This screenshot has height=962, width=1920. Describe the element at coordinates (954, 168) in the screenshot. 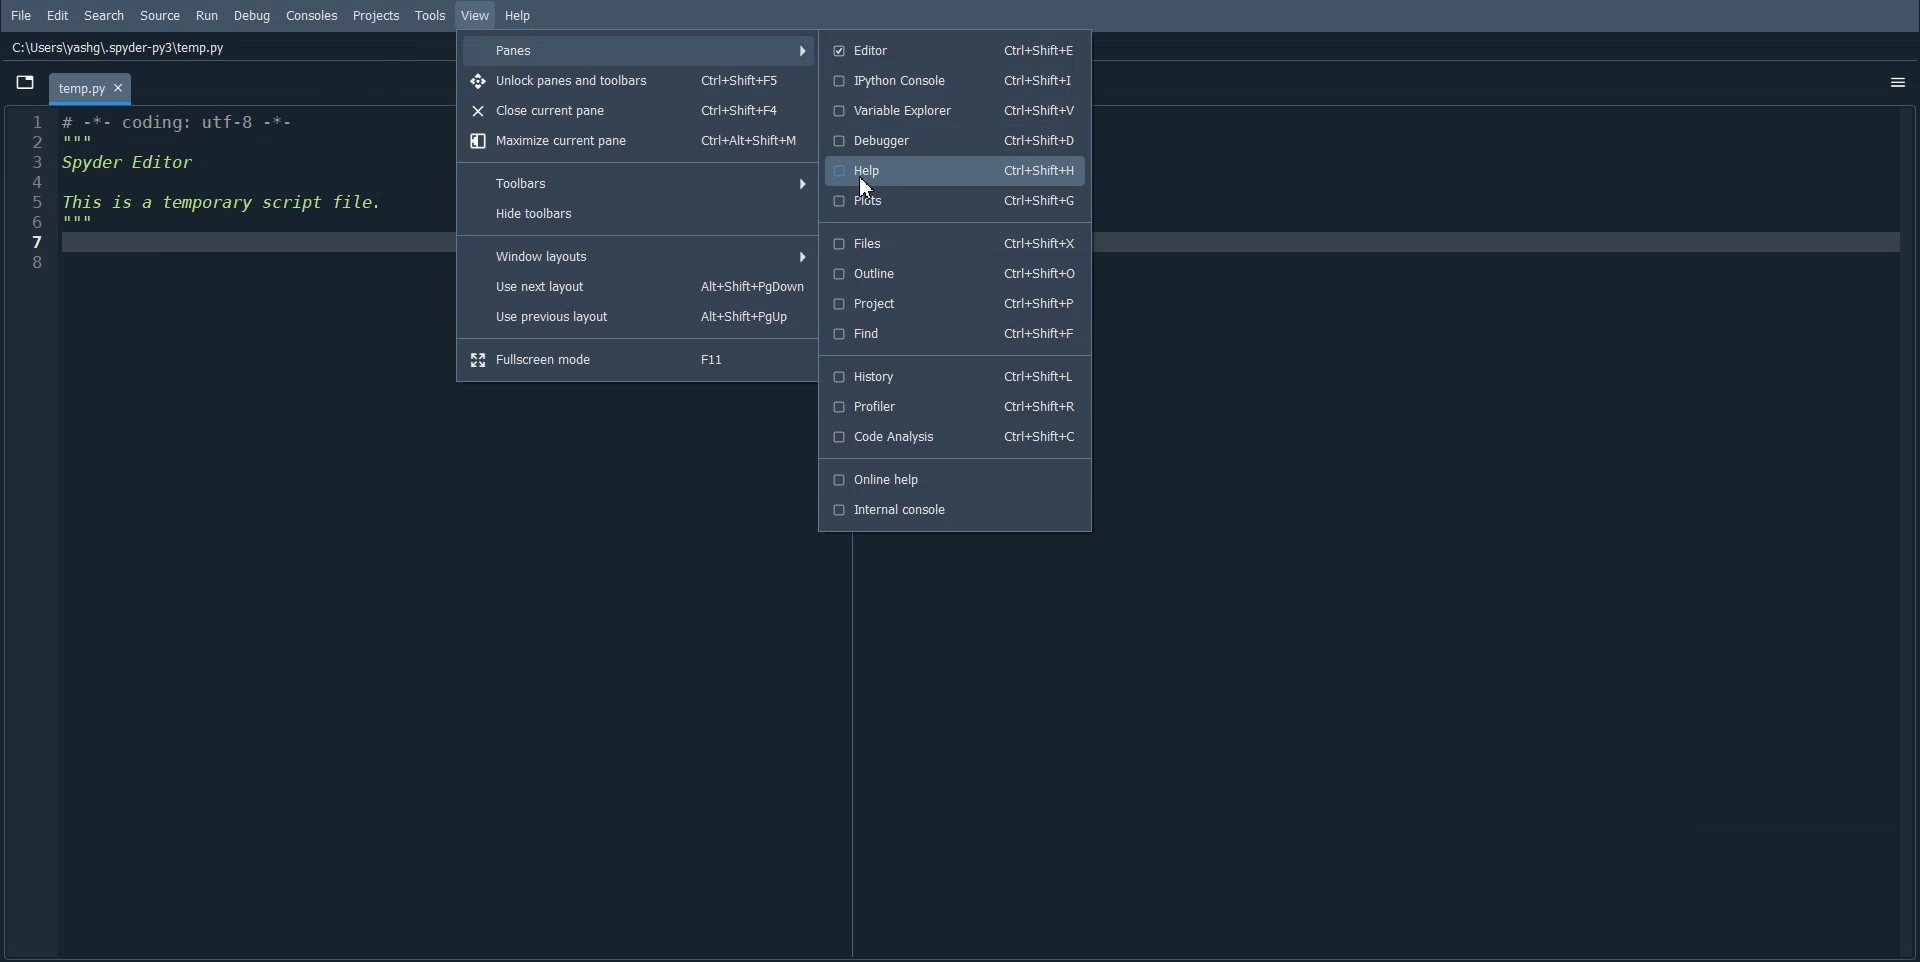

I see `Help` at that location.